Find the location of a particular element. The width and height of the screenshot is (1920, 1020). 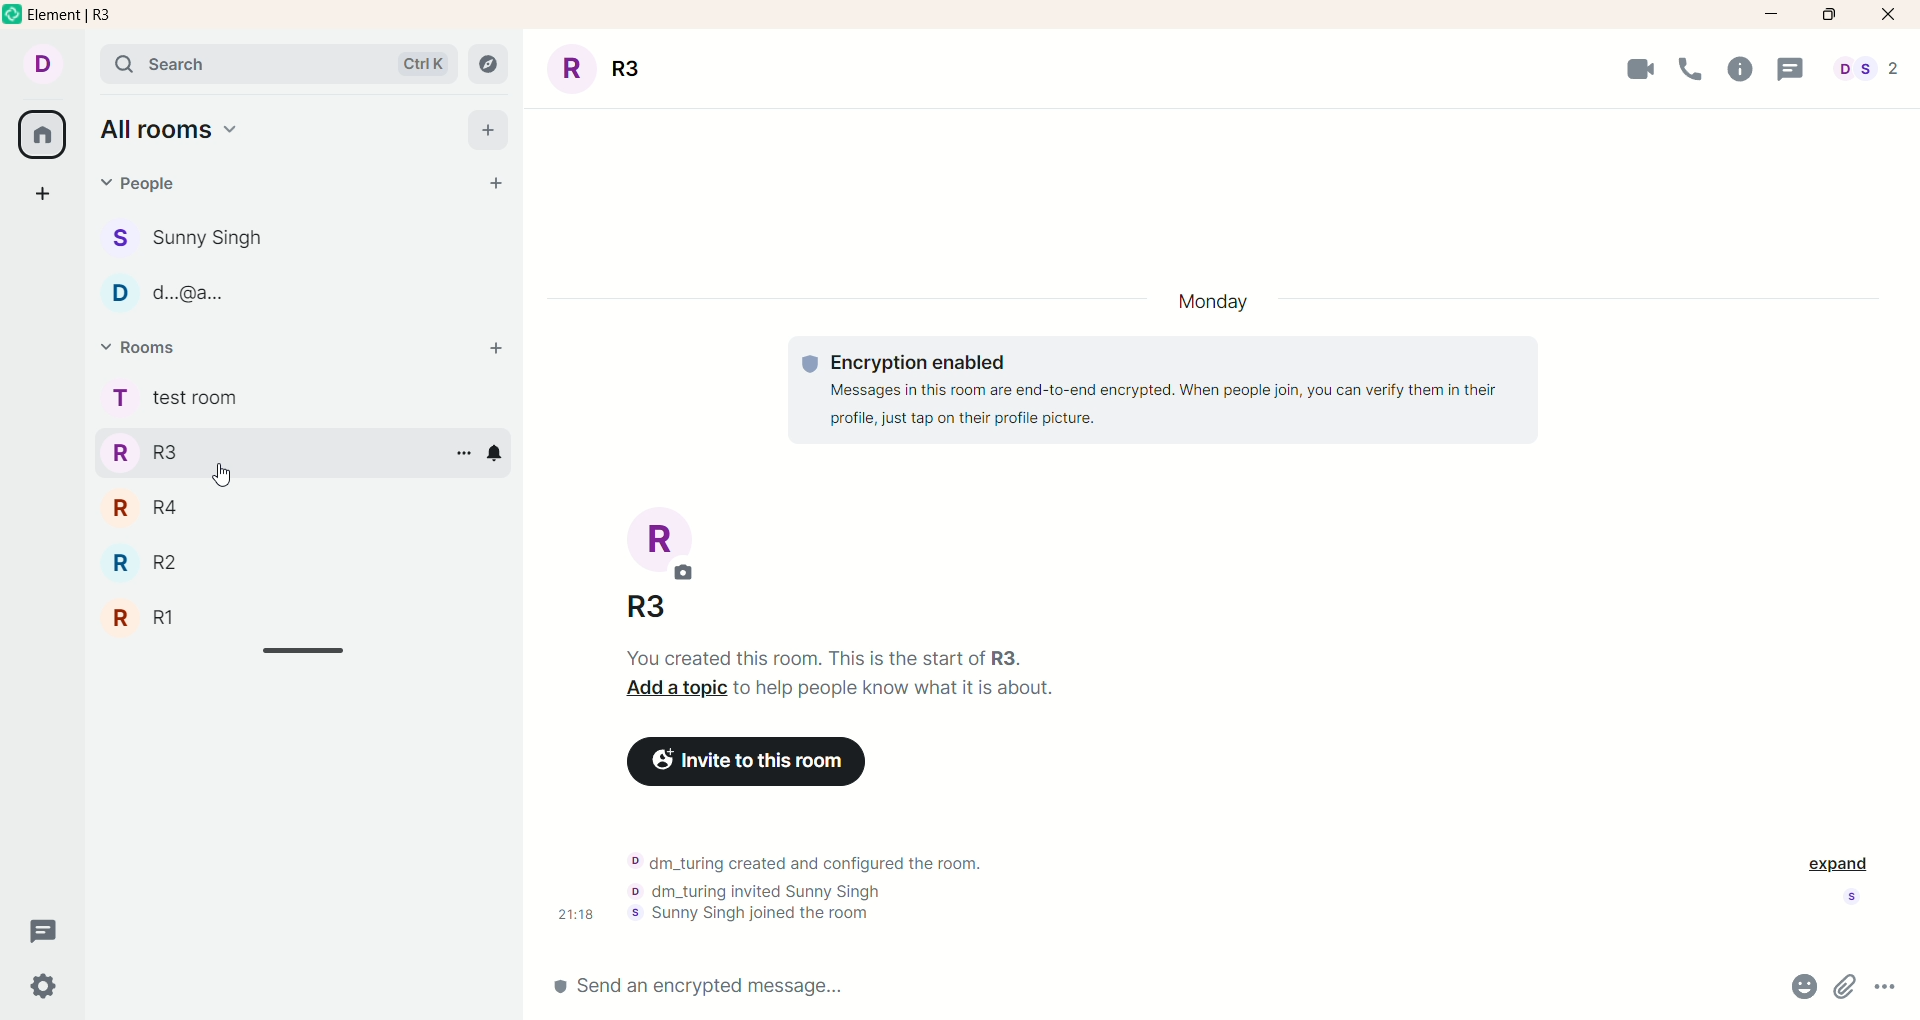

text is located at coordinates (844, 678).